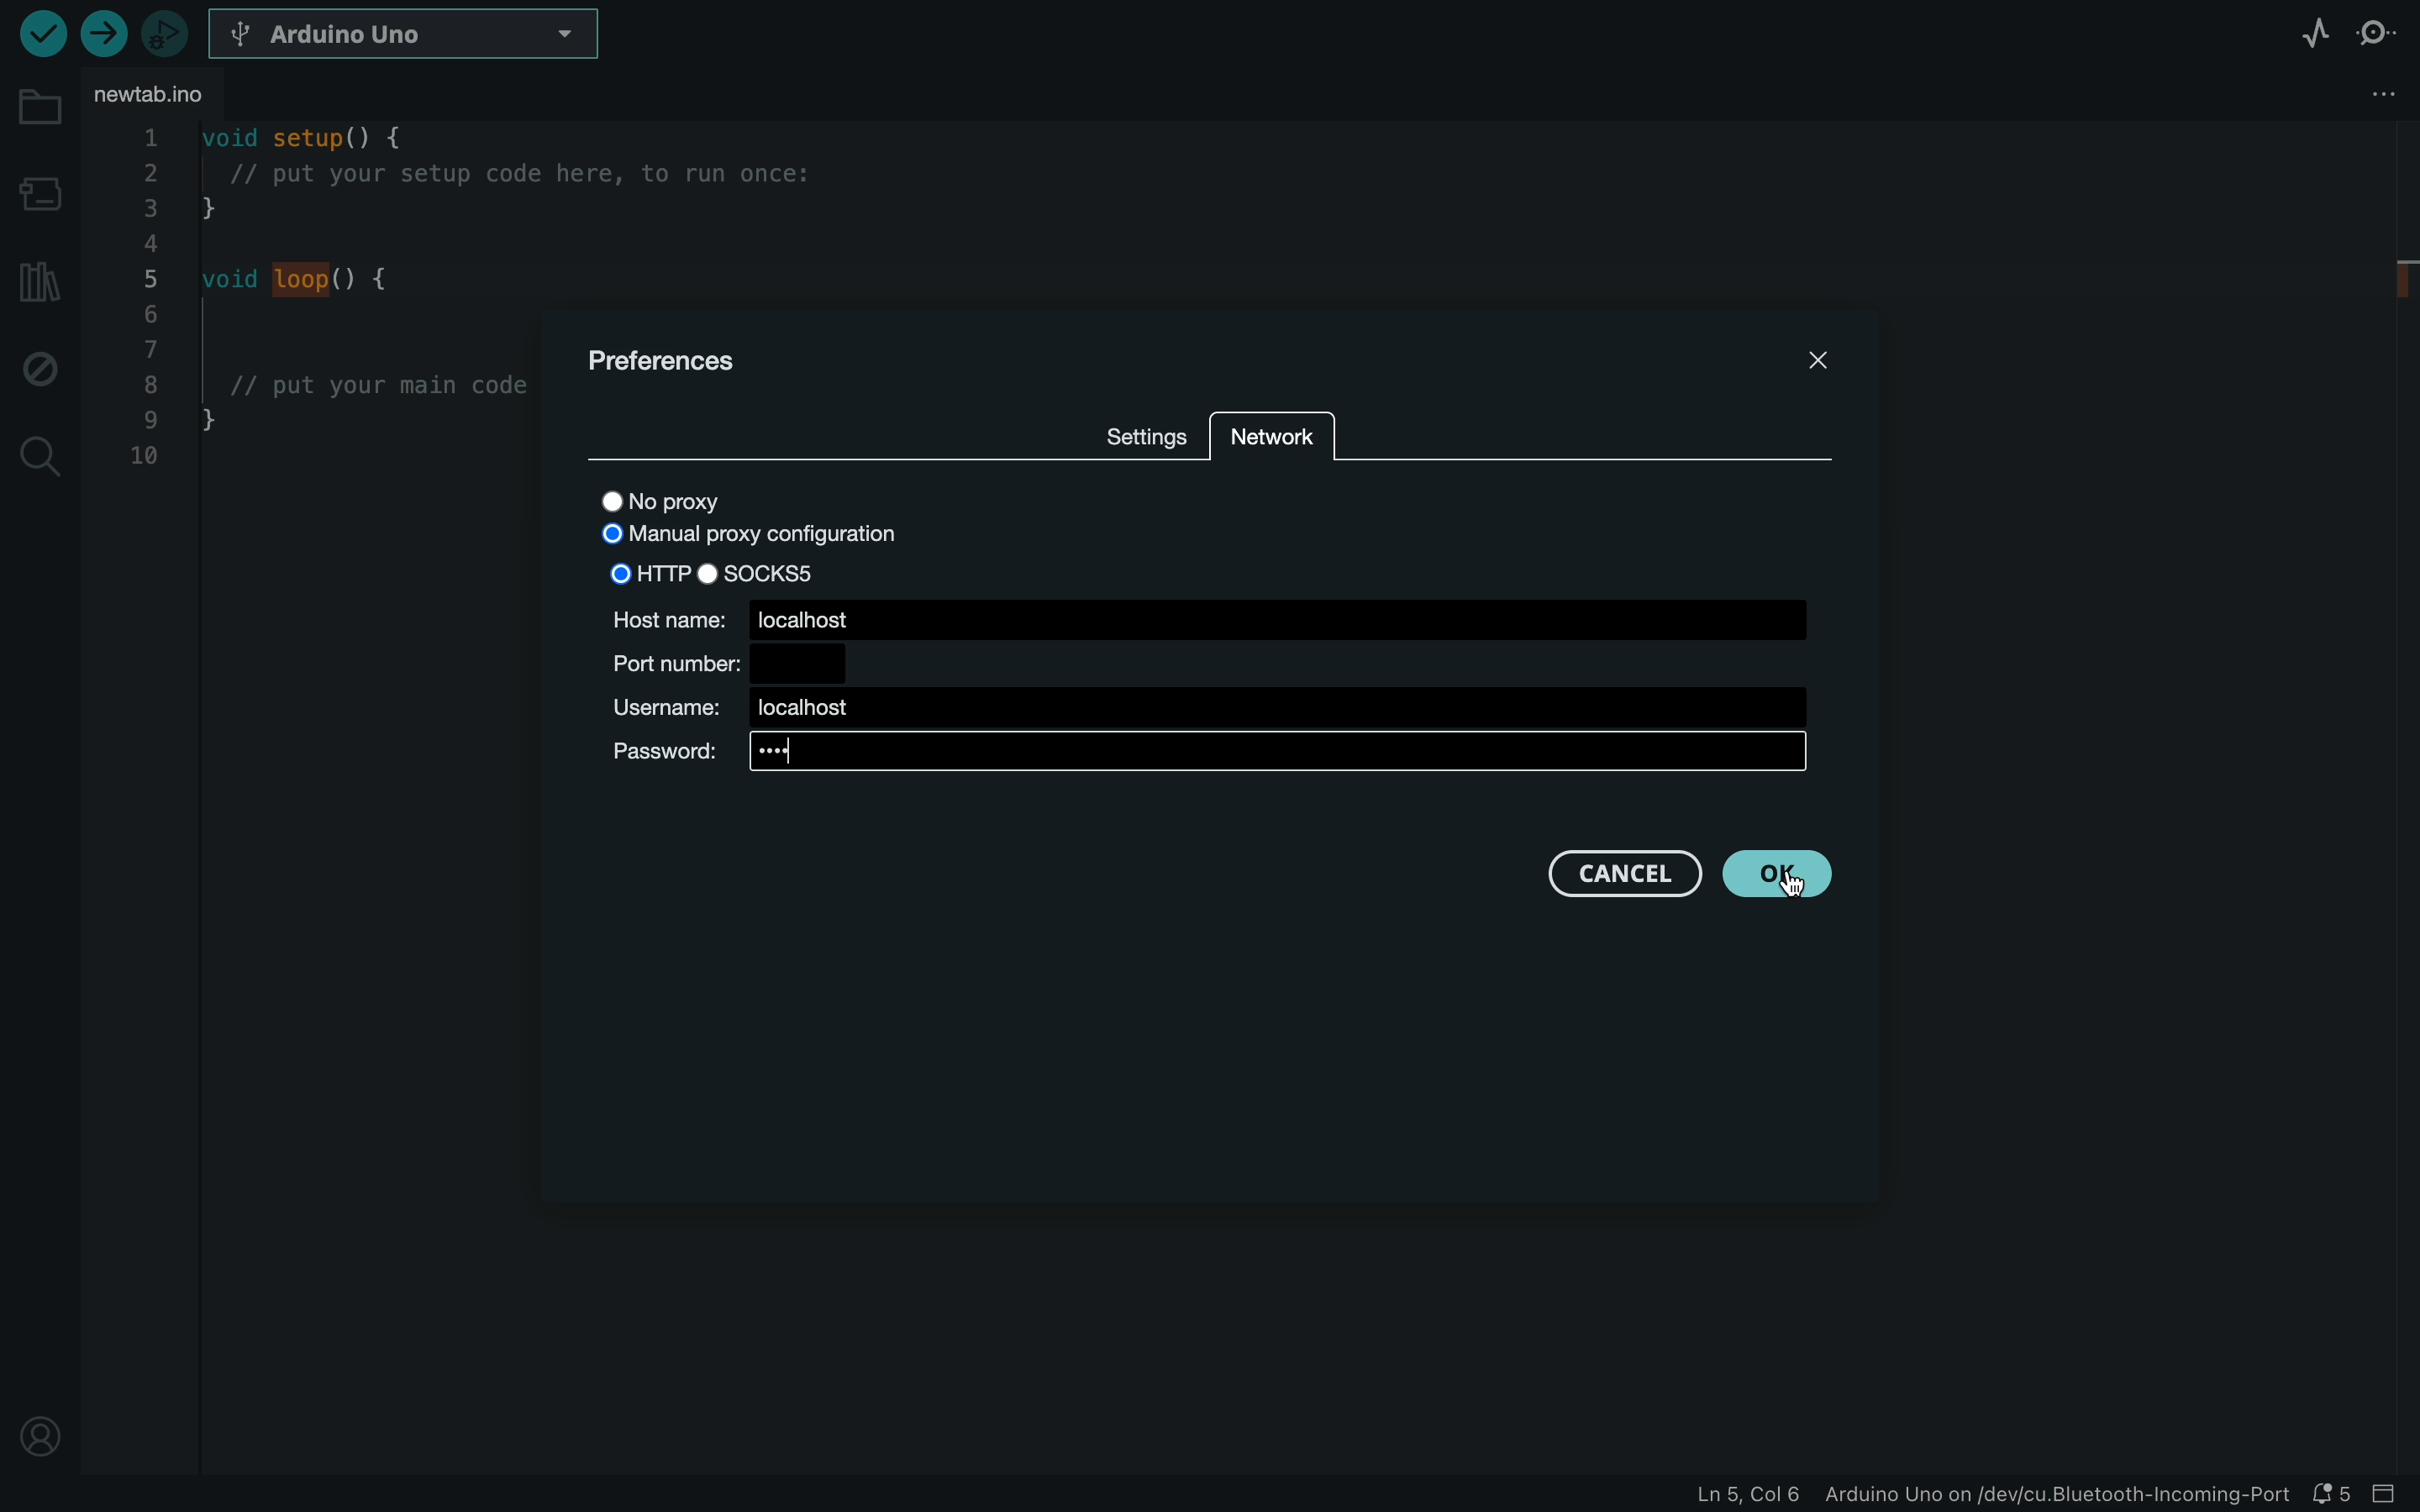 The width and height of the screenshot is (2420, 1512). I want to click on folder, so click(35, 105).